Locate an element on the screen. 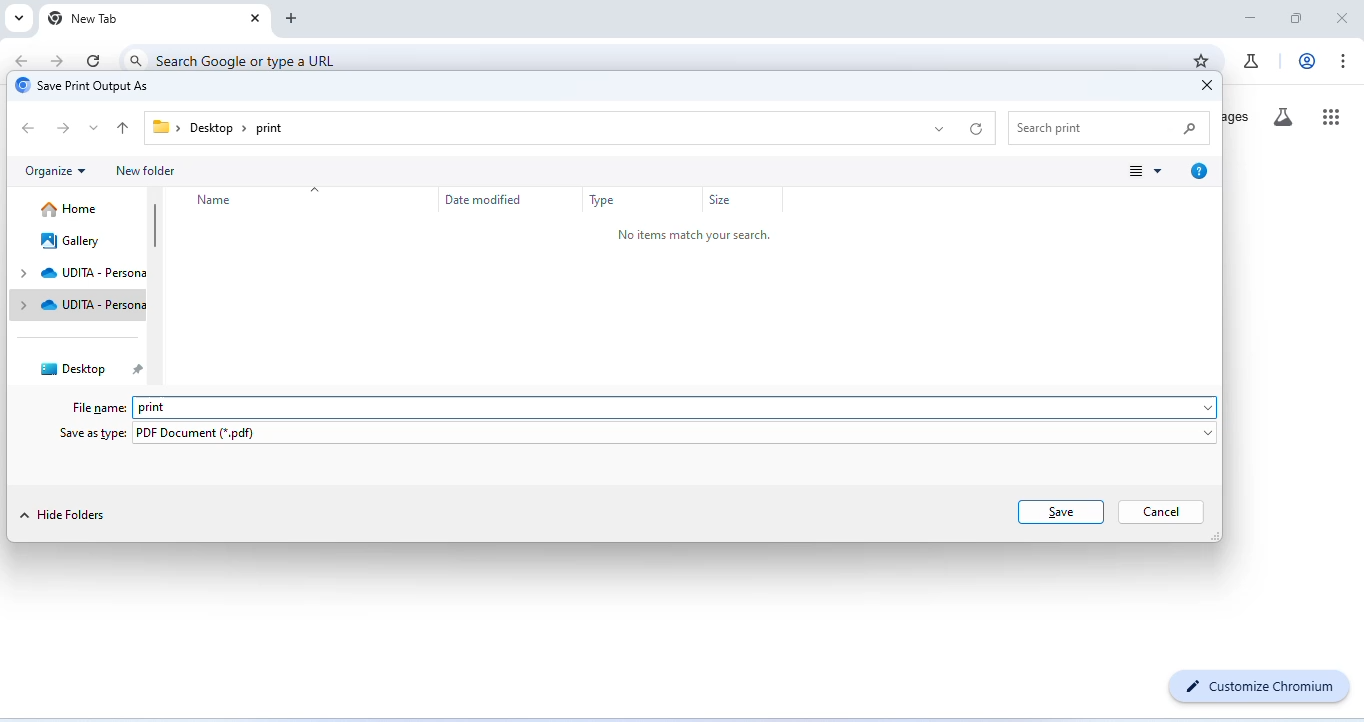  space for typing file name is located at coordinates (700, 408).